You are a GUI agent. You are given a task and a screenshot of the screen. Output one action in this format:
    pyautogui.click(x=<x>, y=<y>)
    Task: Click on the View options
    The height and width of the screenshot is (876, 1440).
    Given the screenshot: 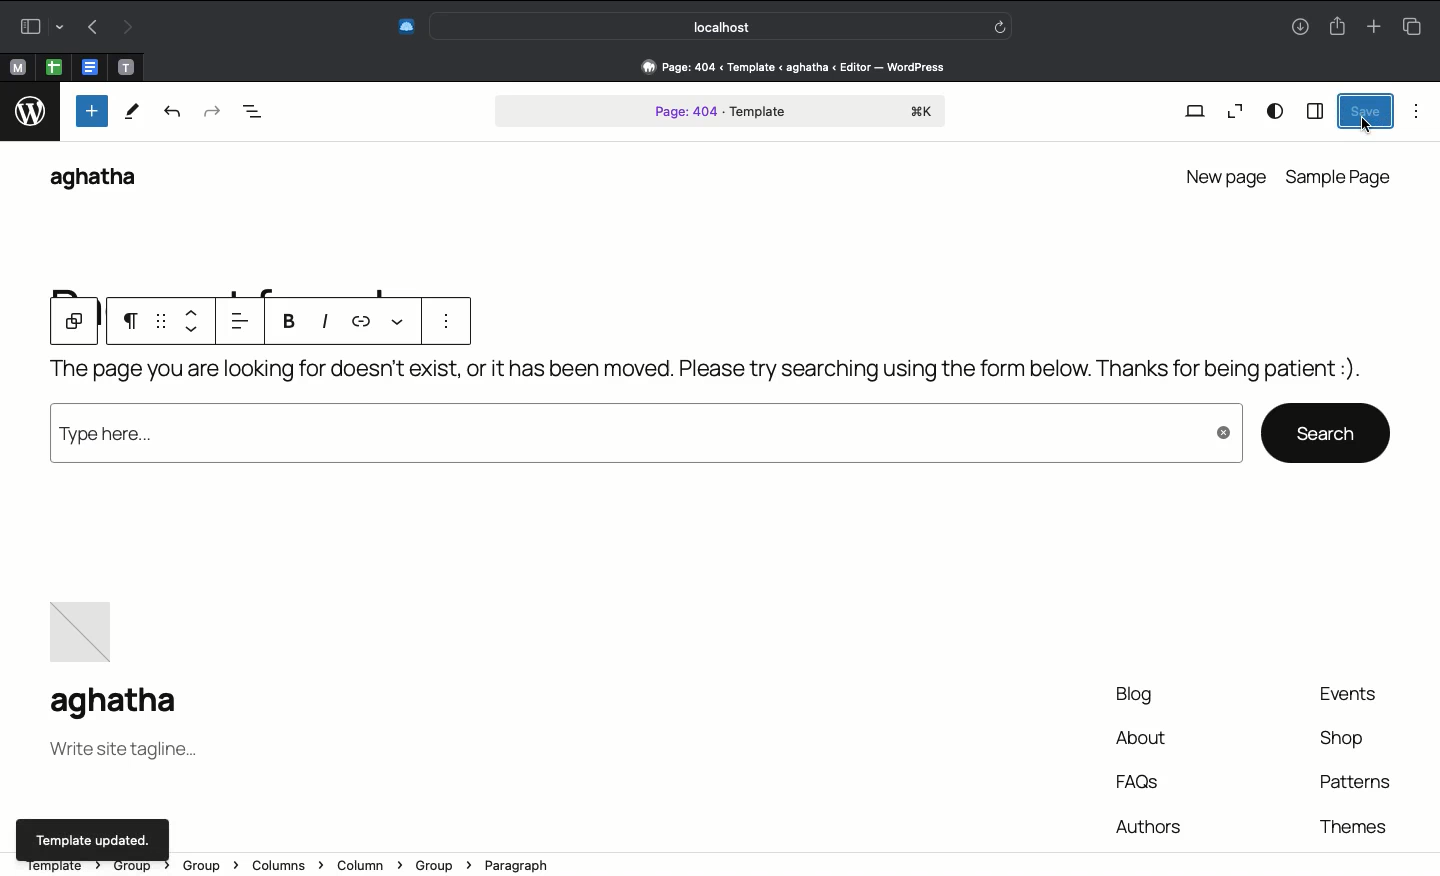 What is the action you would take?
    pyautogui.click(x=1276, y=112)
    